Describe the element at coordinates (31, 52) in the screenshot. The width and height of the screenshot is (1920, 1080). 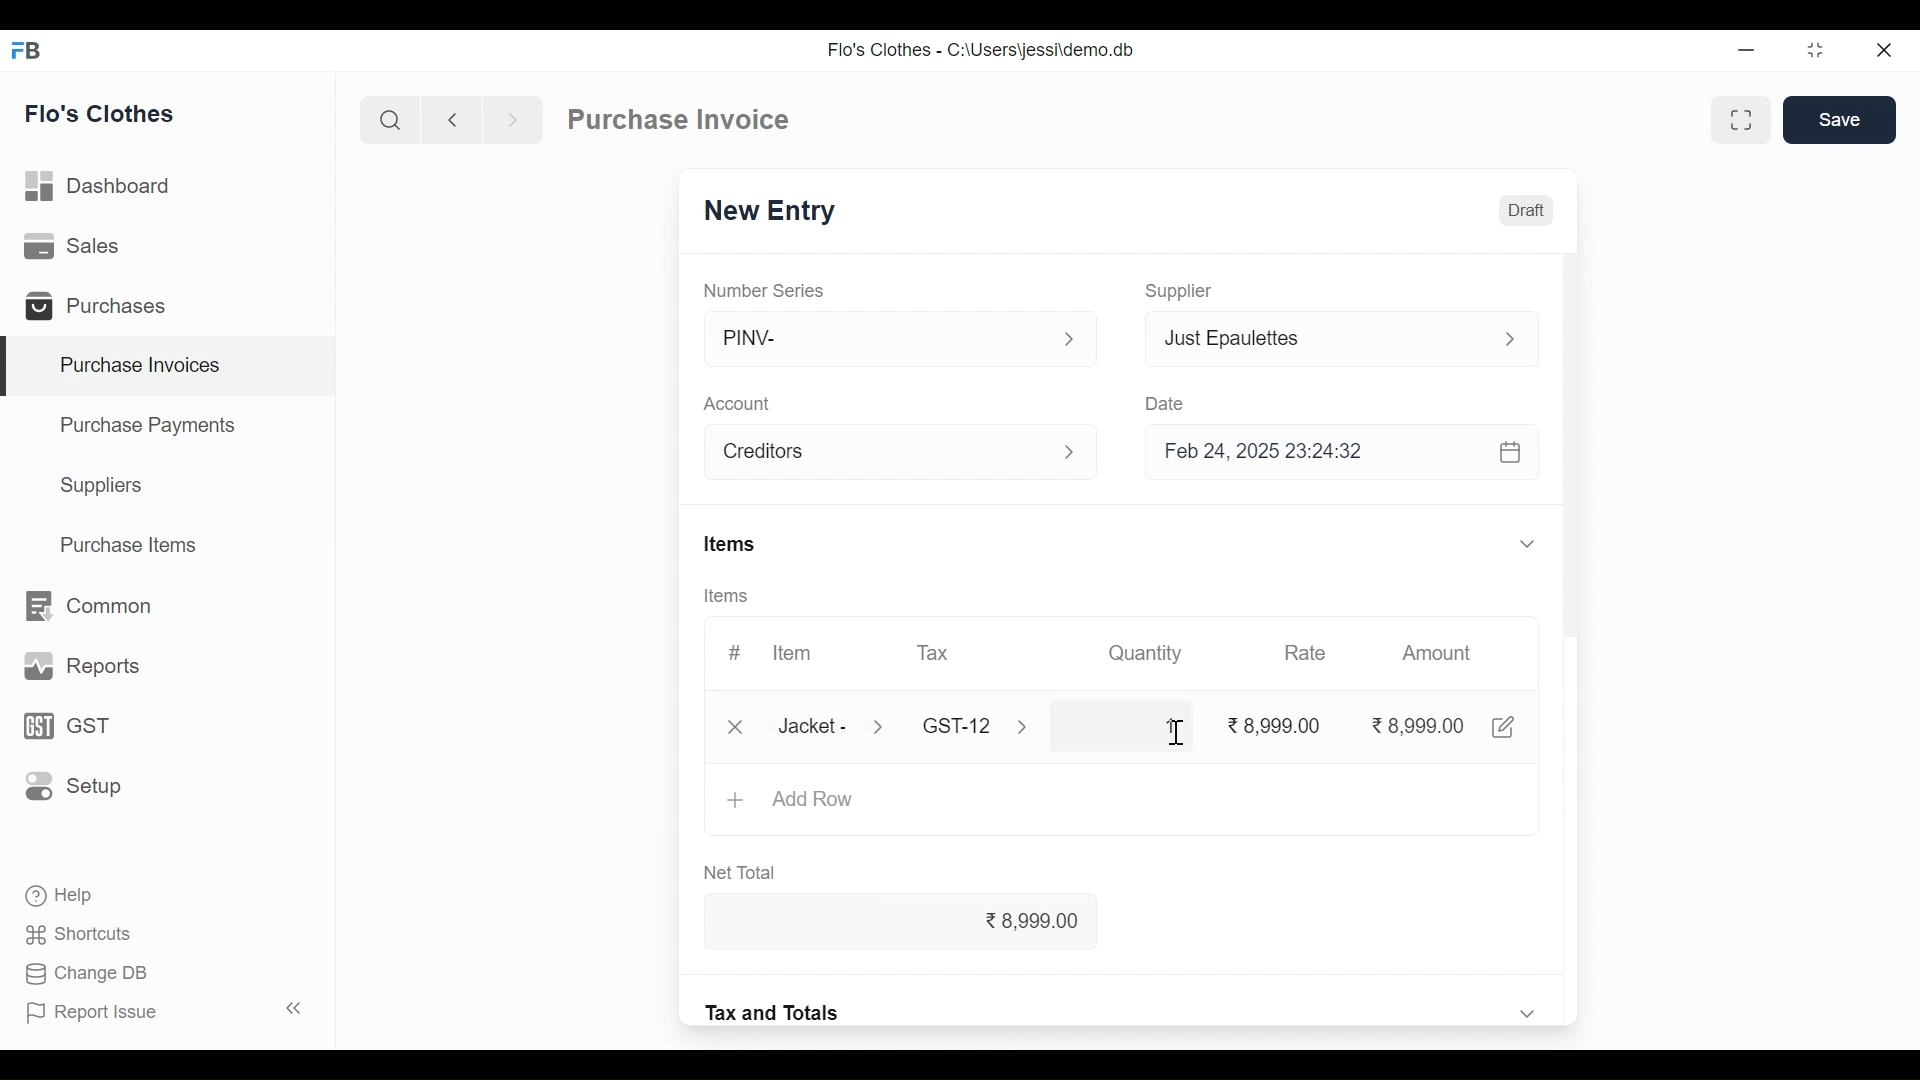
I see `Frappe Desktop icon` at that location.